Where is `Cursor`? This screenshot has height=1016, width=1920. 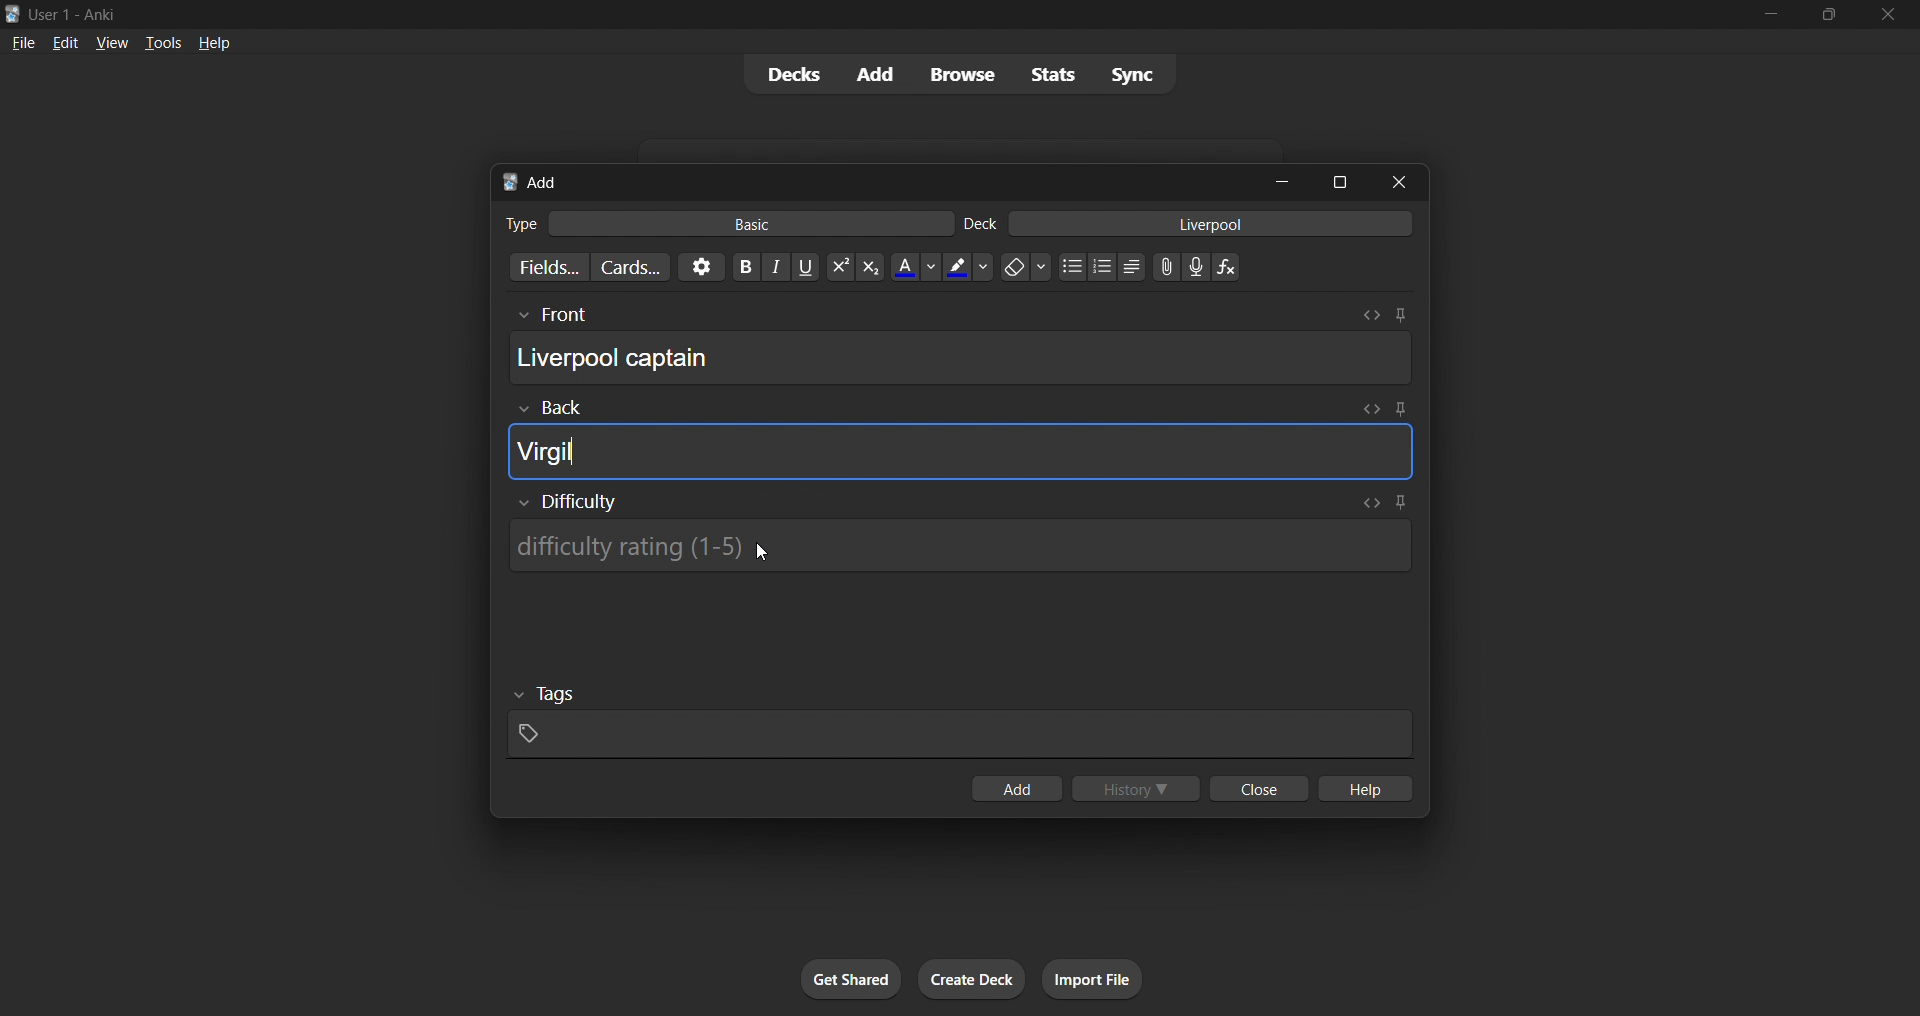 Cursor is located at coordinates (762, 552).